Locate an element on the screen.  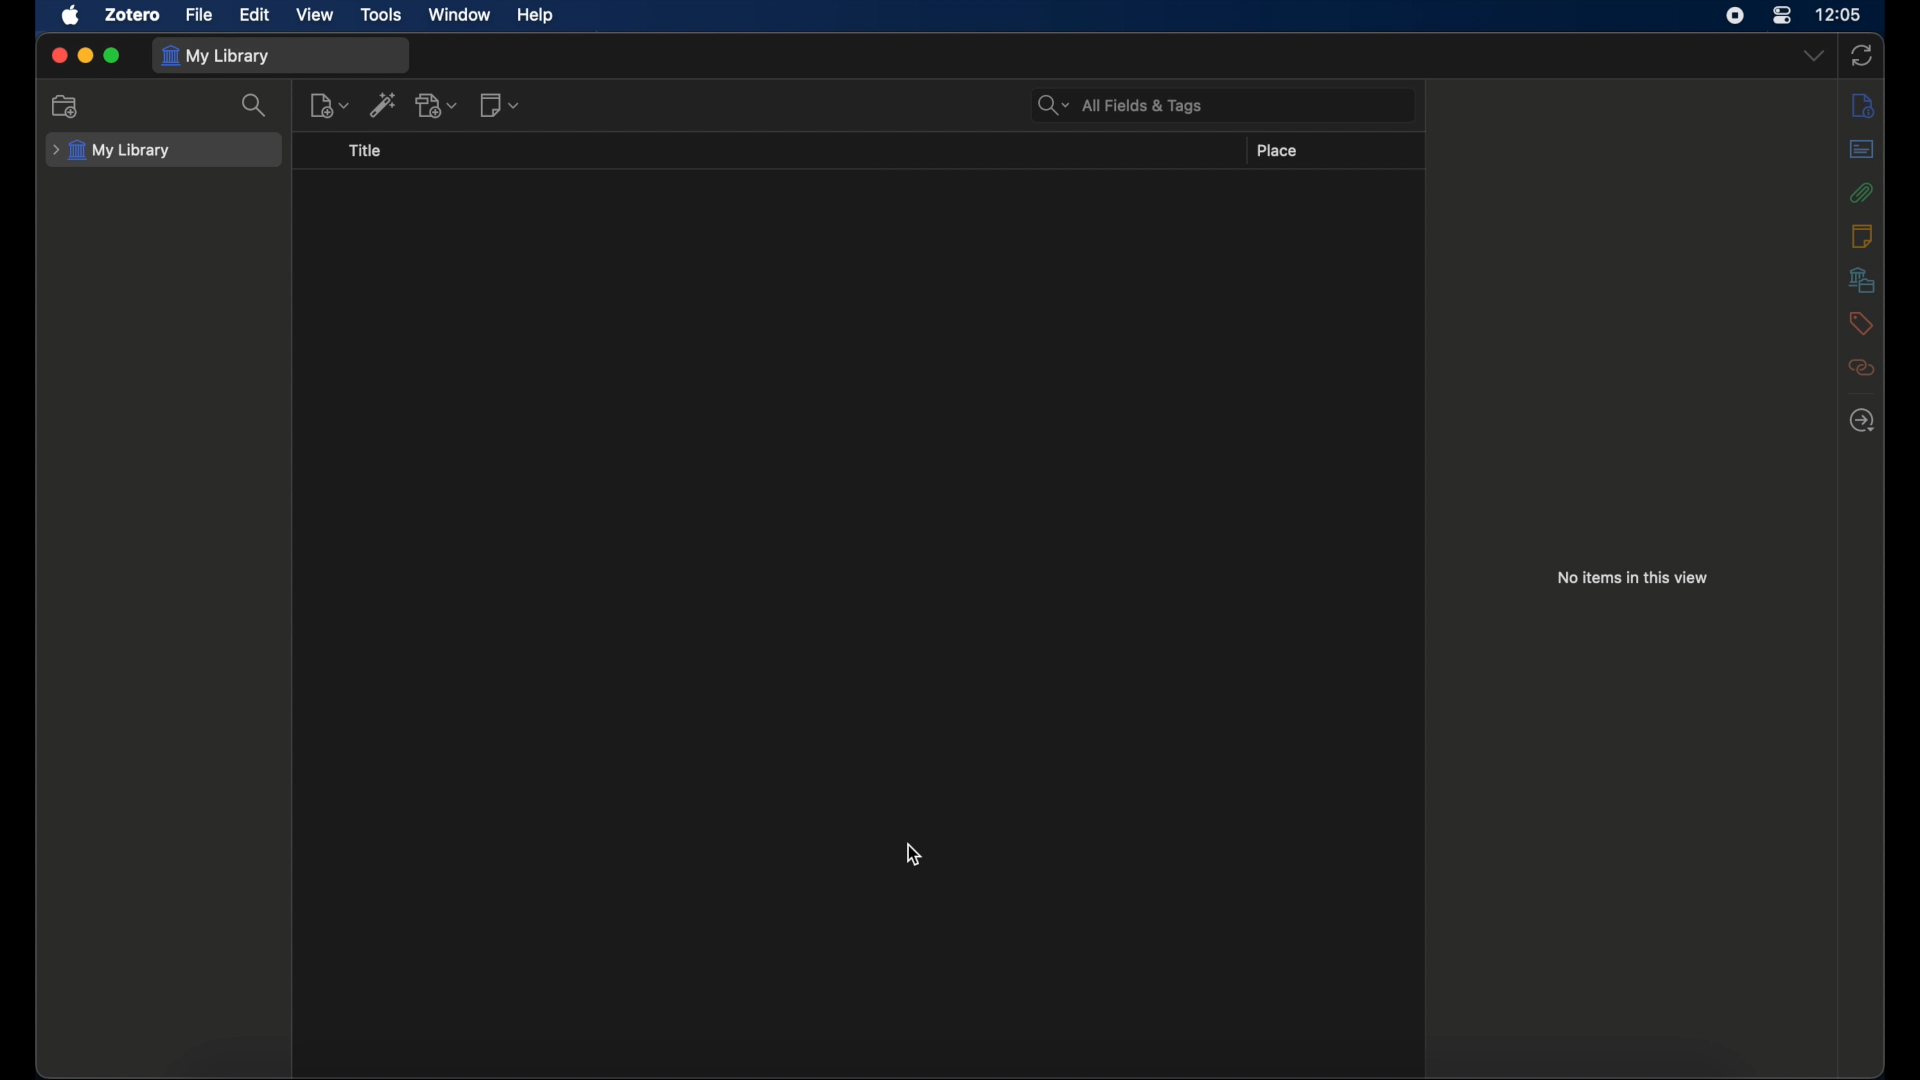
no items in this view is located at coordinates (1633, 577).